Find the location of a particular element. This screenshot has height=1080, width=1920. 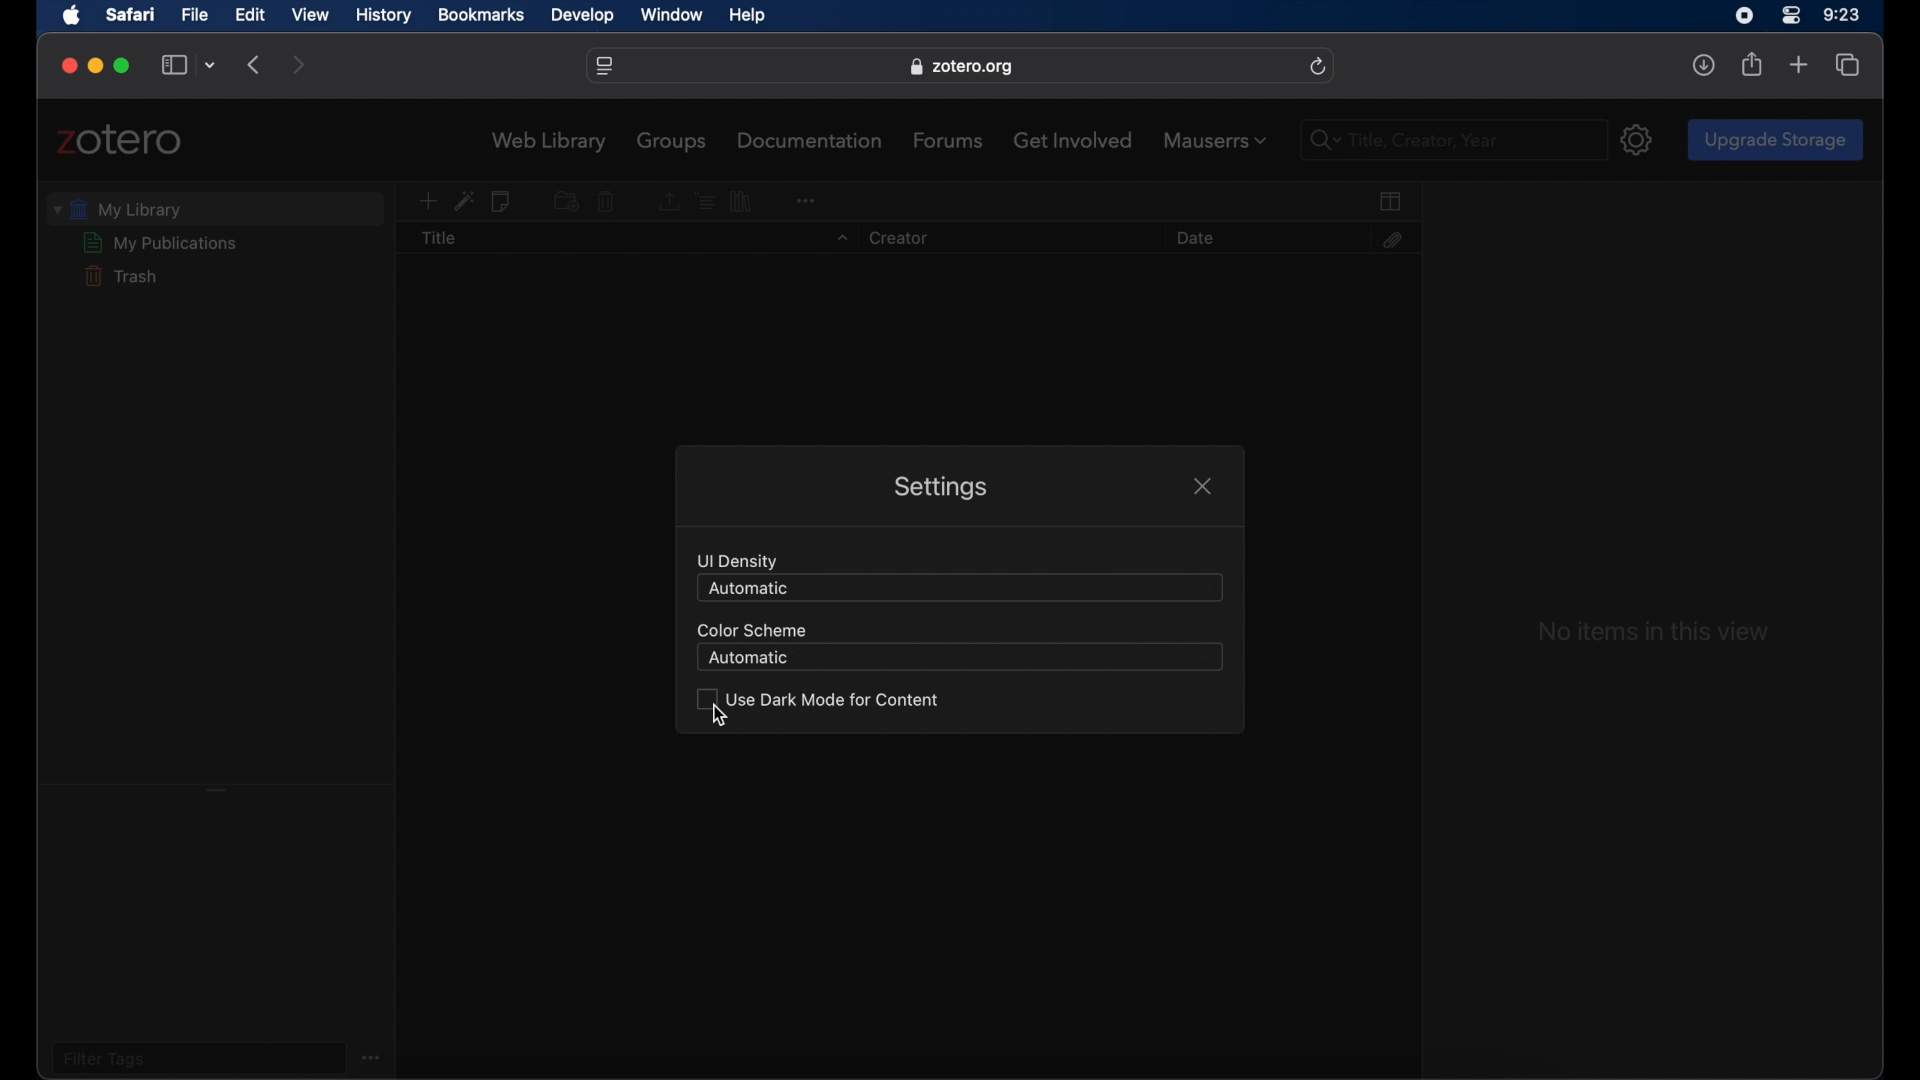

minimize is located at coordinates (94, 66).